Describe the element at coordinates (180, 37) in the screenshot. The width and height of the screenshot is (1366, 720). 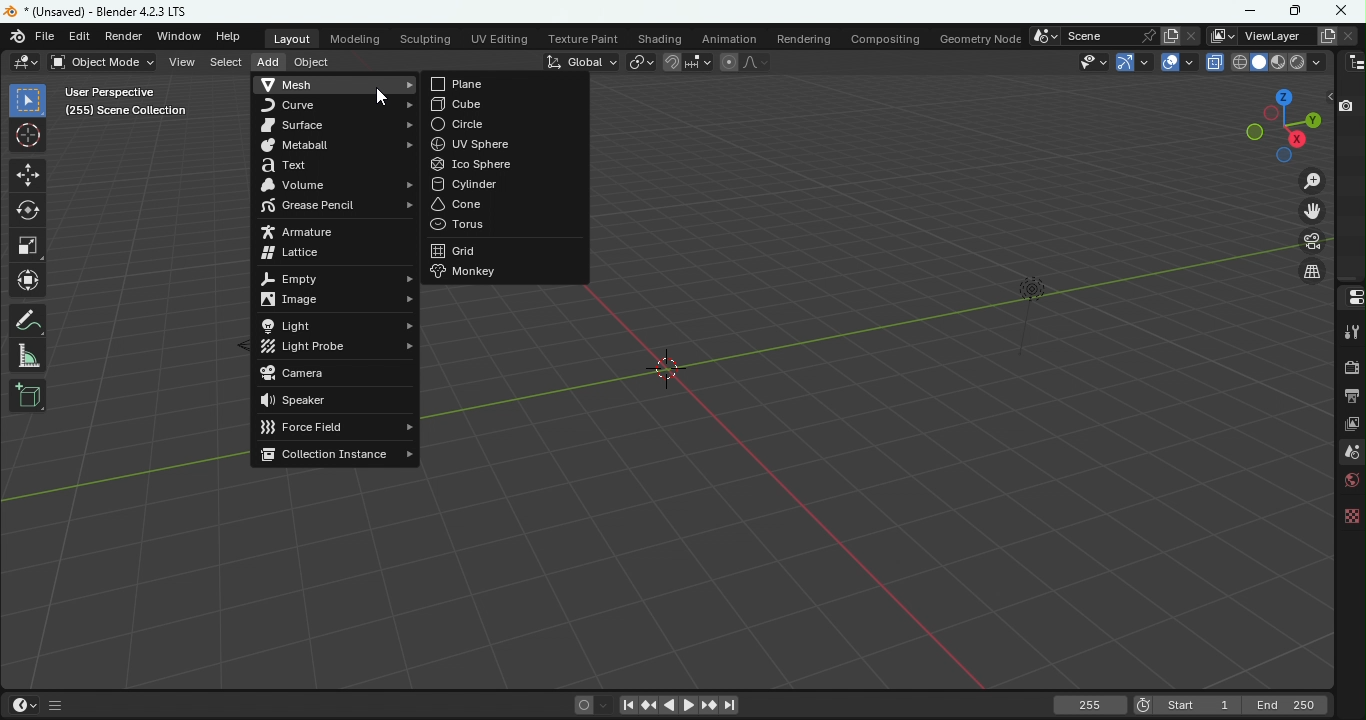
I see `Window` at that location.